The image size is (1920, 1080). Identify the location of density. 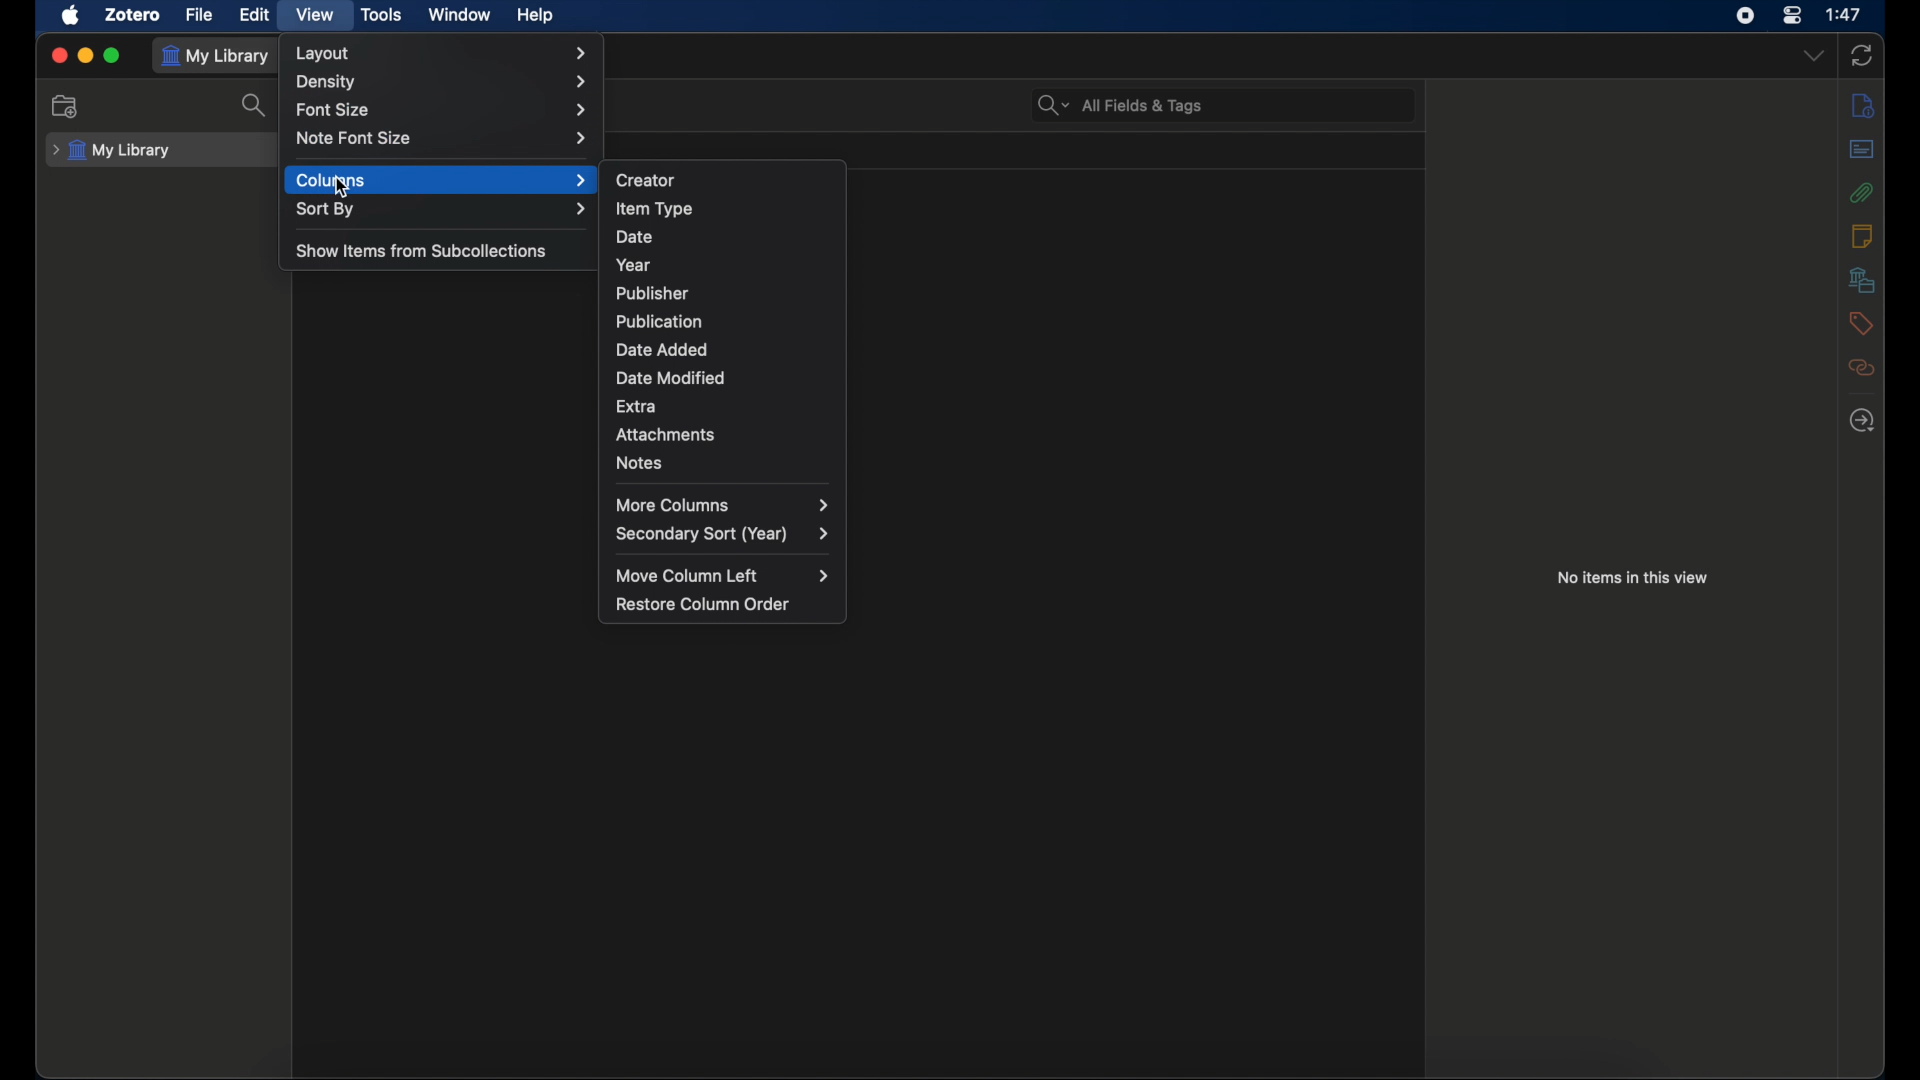
(445, 83).